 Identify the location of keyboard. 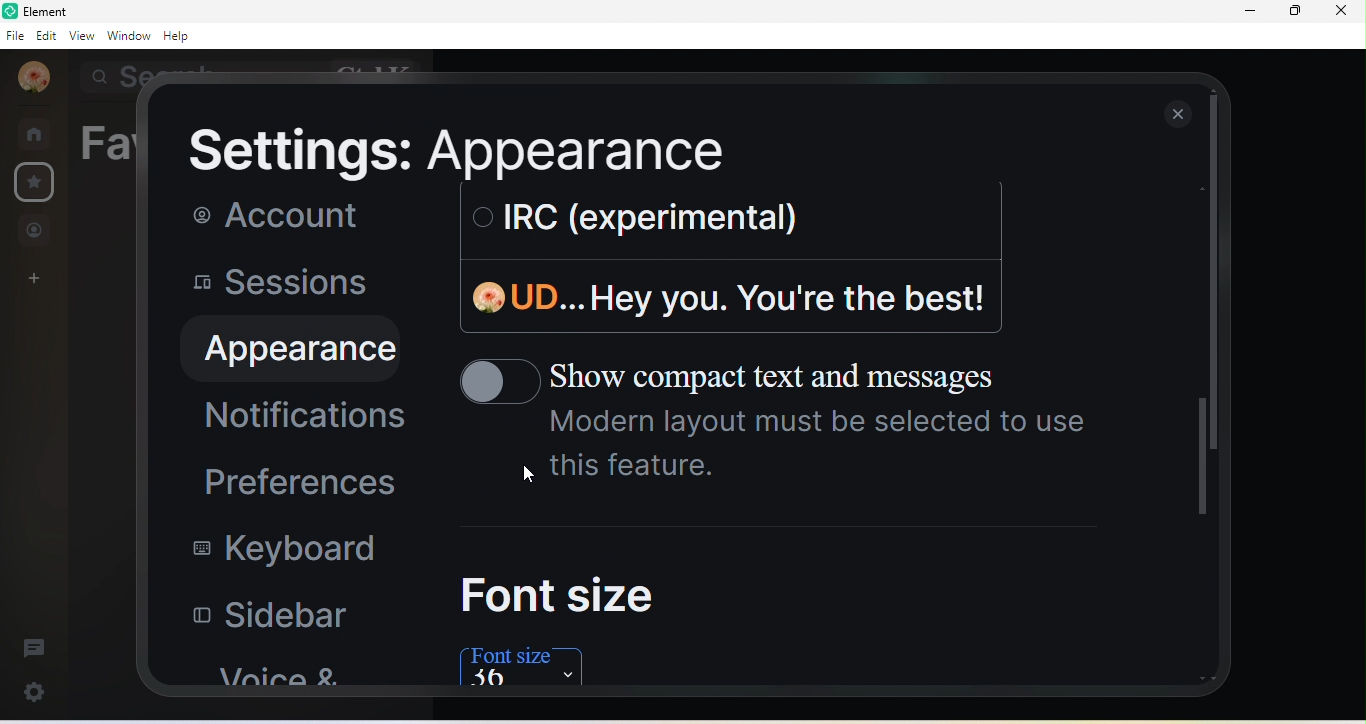
(268, 550).